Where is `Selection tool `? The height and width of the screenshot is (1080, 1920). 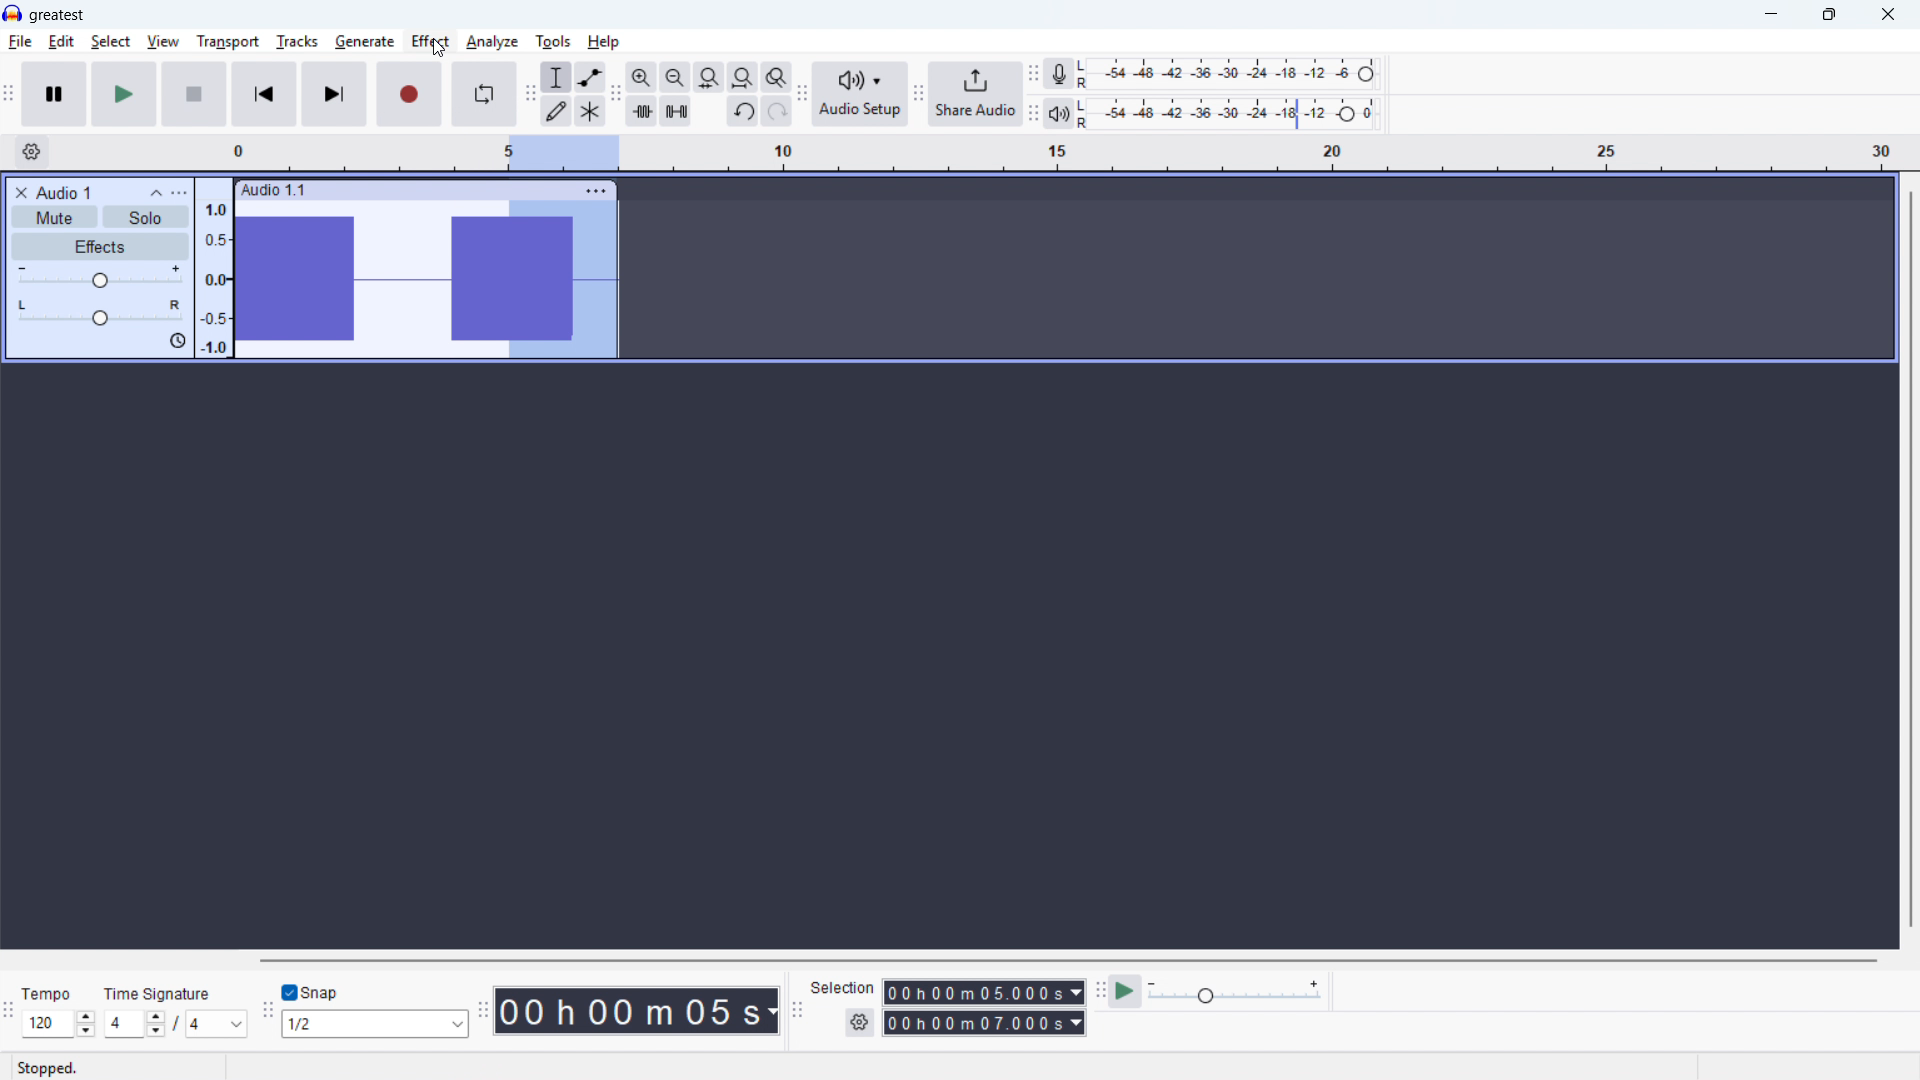 Selection tool  is located at coordinates (557, 76).